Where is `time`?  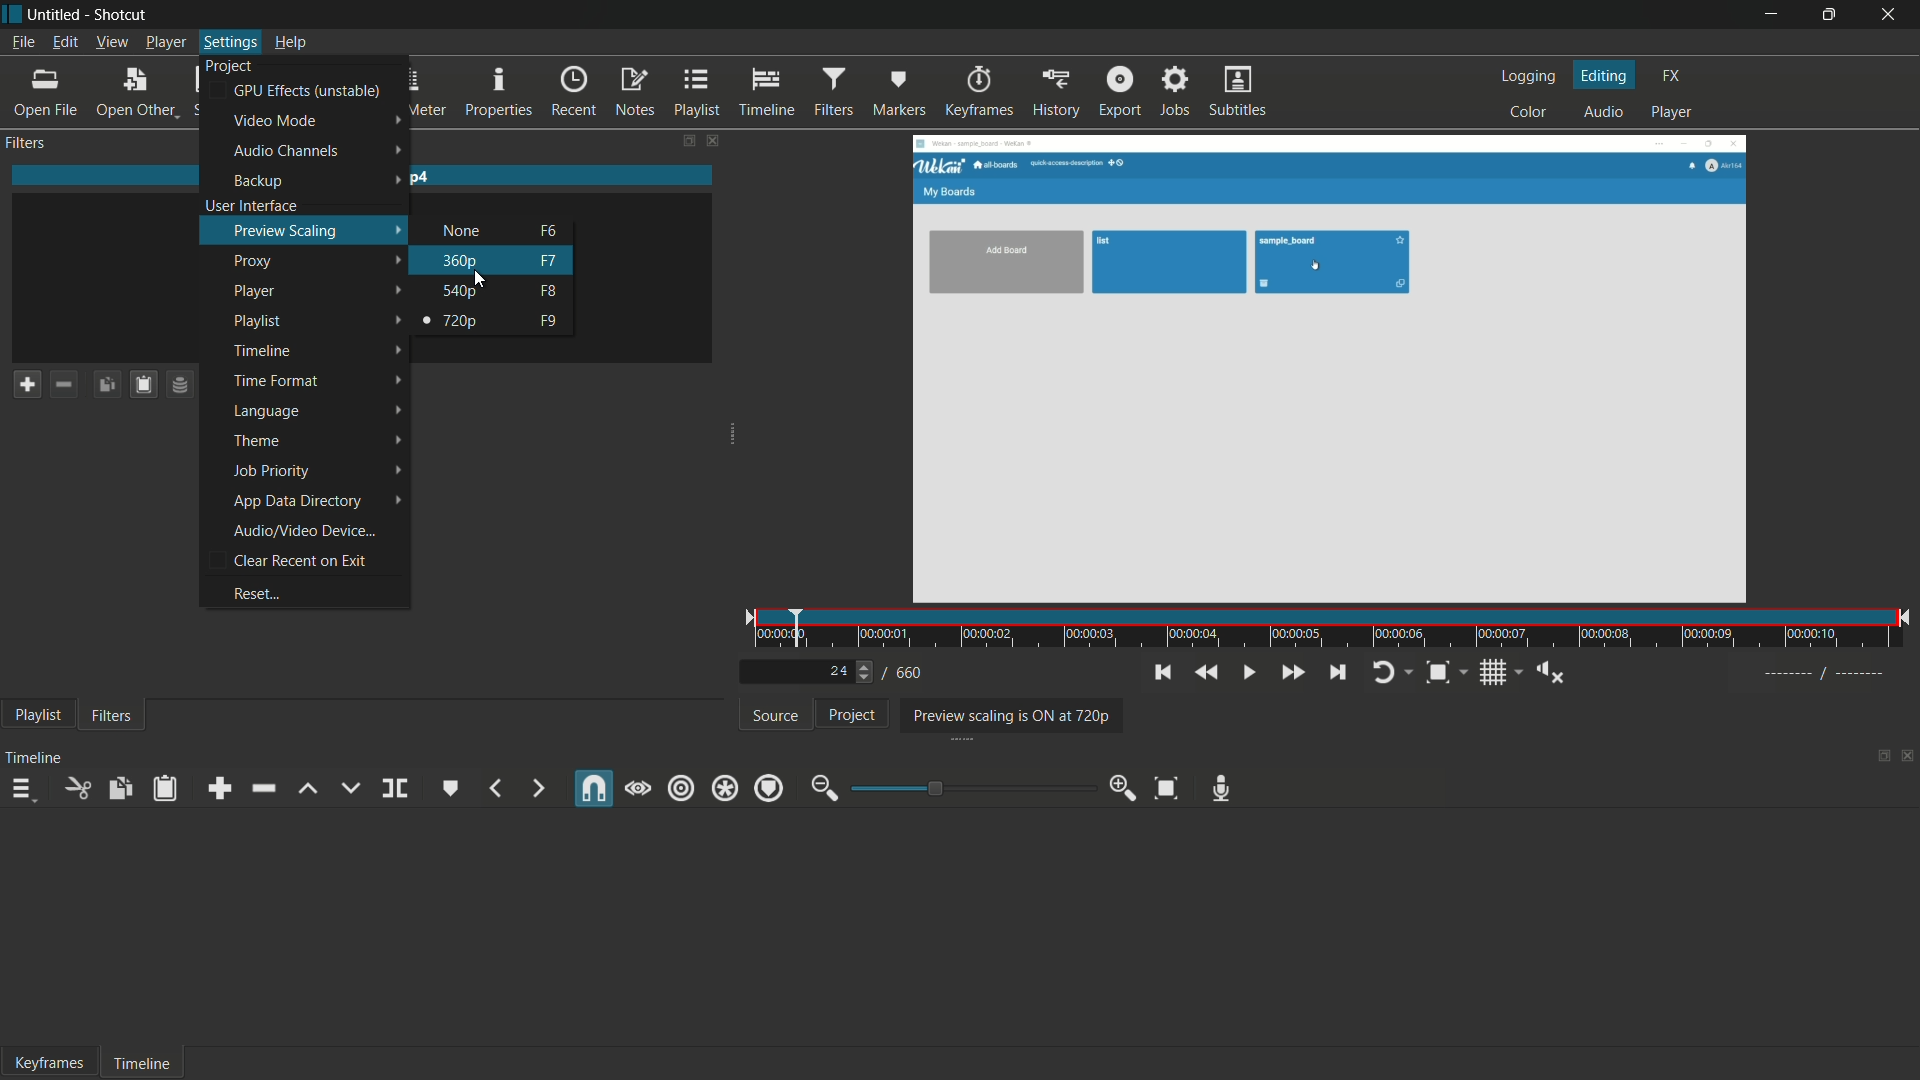 time is located at coordinates (1335, 631).